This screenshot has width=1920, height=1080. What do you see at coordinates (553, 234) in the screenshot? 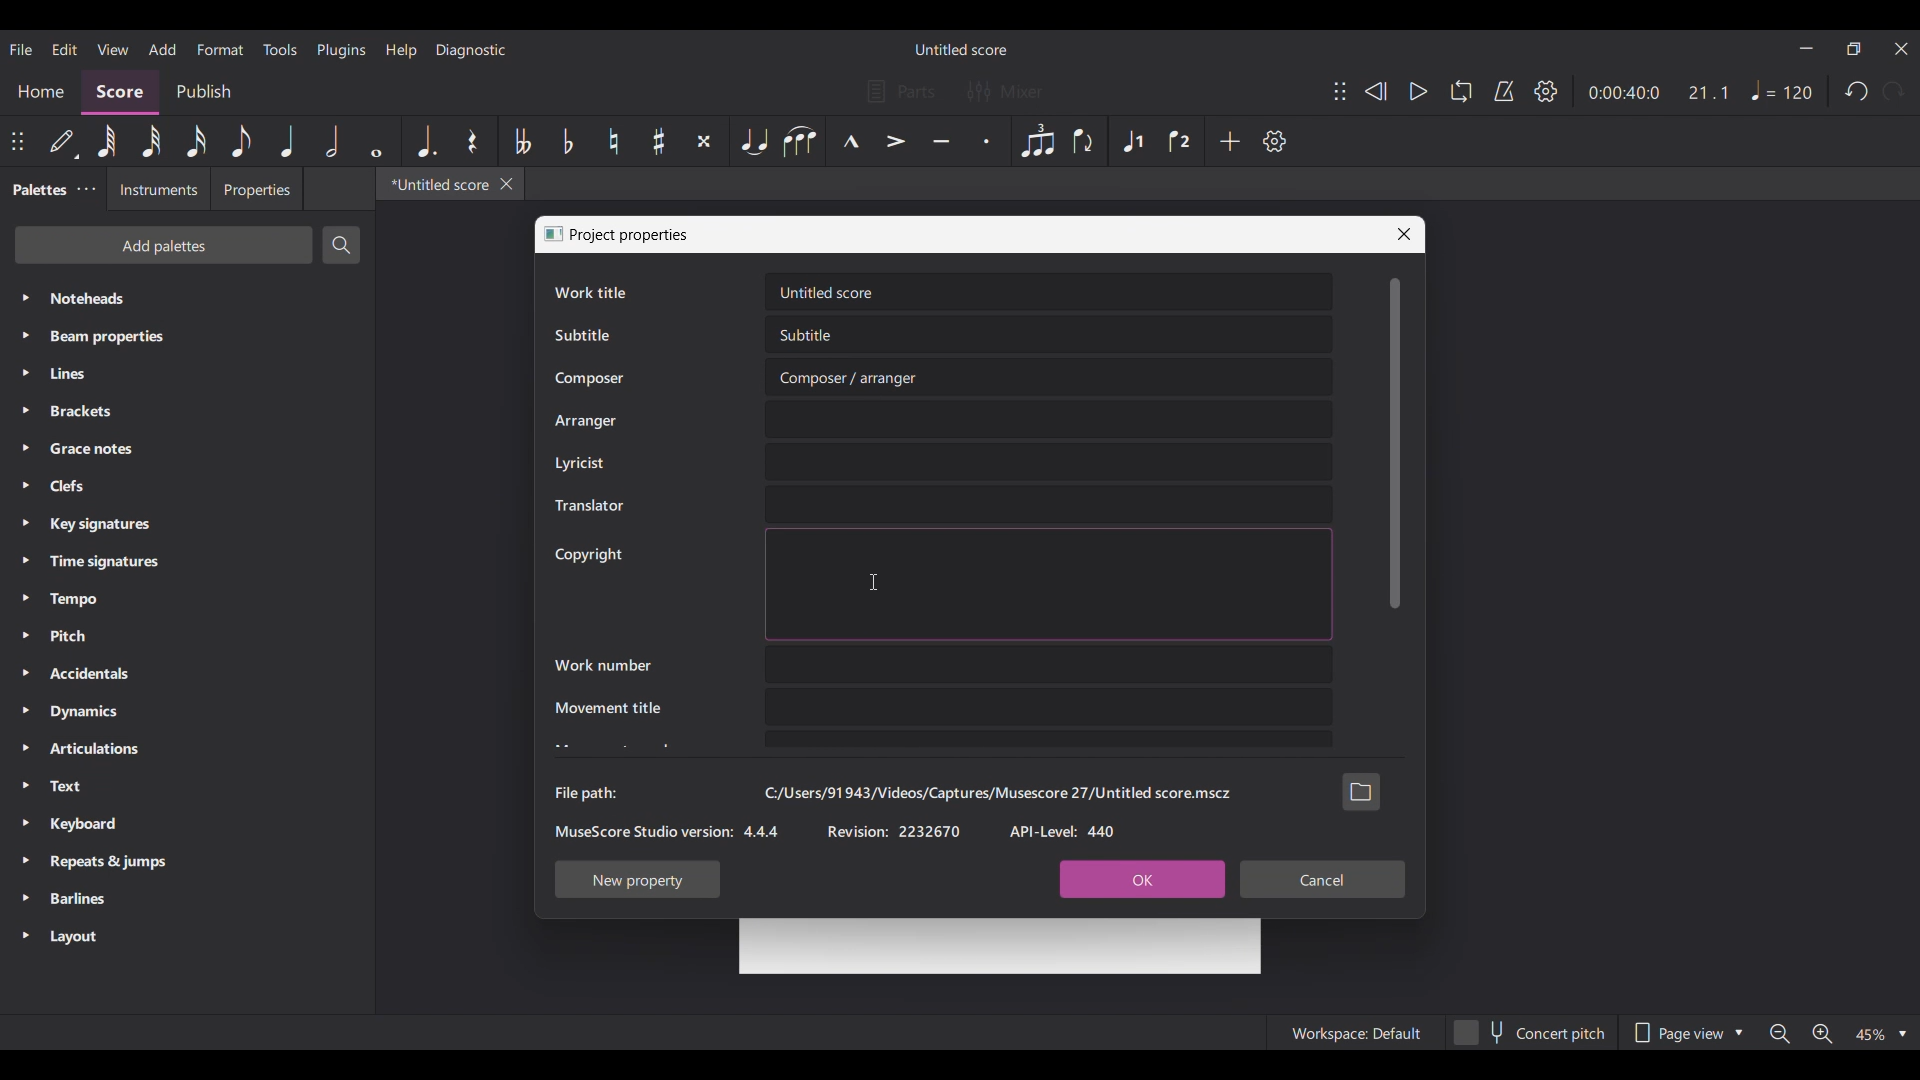
I see `Window logo` at bounding box center [553, 234].